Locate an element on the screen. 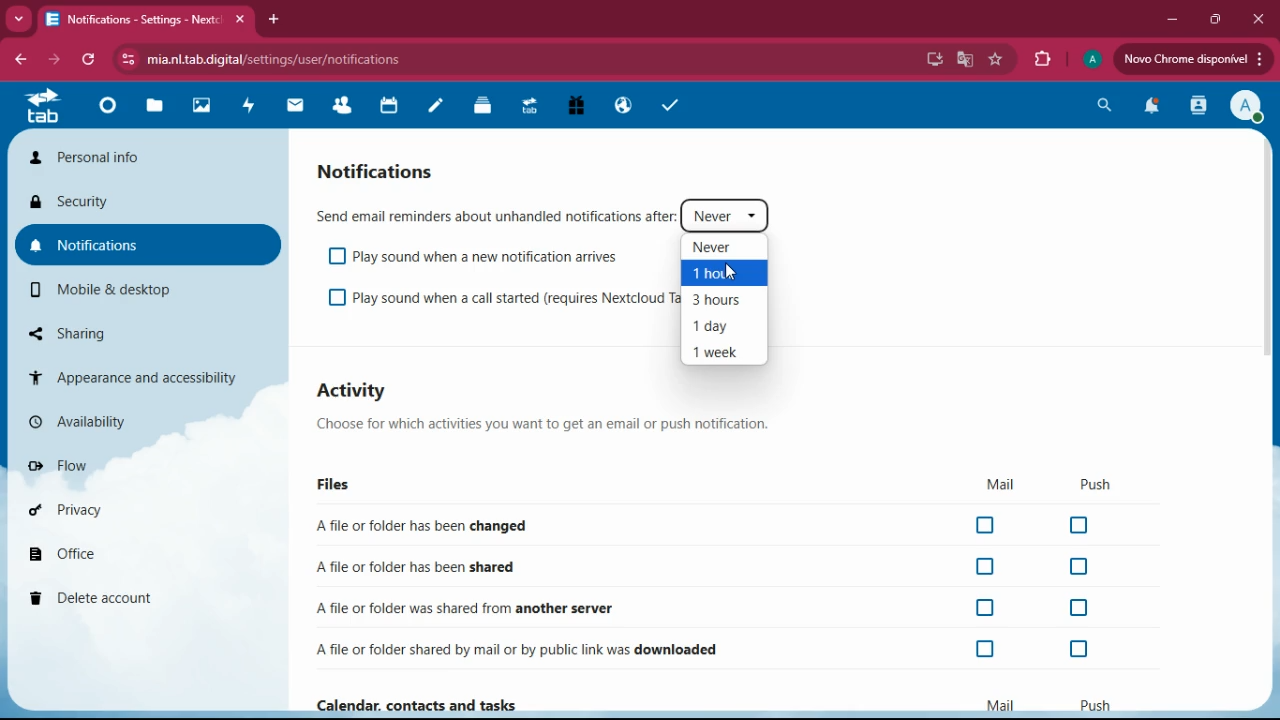 The image size is (1280, 720). play sound is located at coordinates (518, 301).